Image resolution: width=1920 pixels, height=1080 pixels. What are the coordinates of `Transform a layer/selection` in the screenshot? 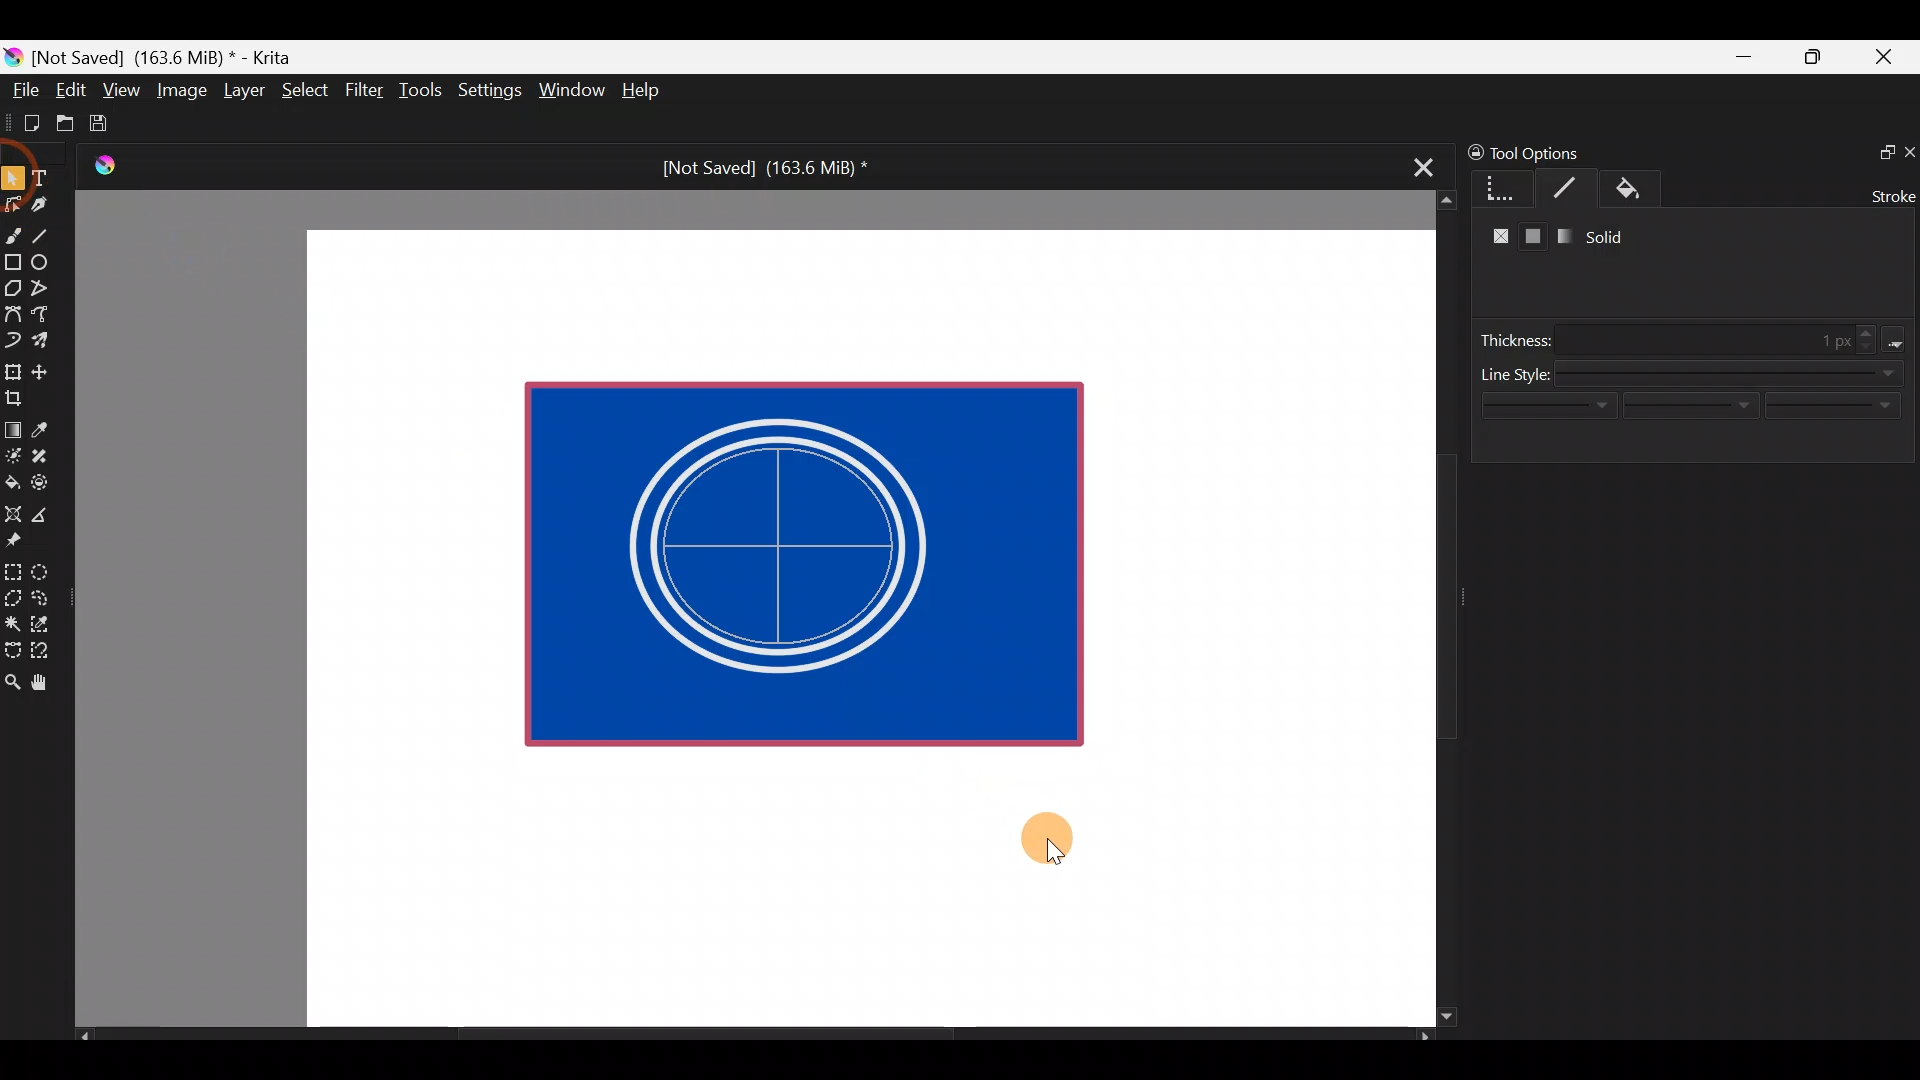 It's located at (12, 368).